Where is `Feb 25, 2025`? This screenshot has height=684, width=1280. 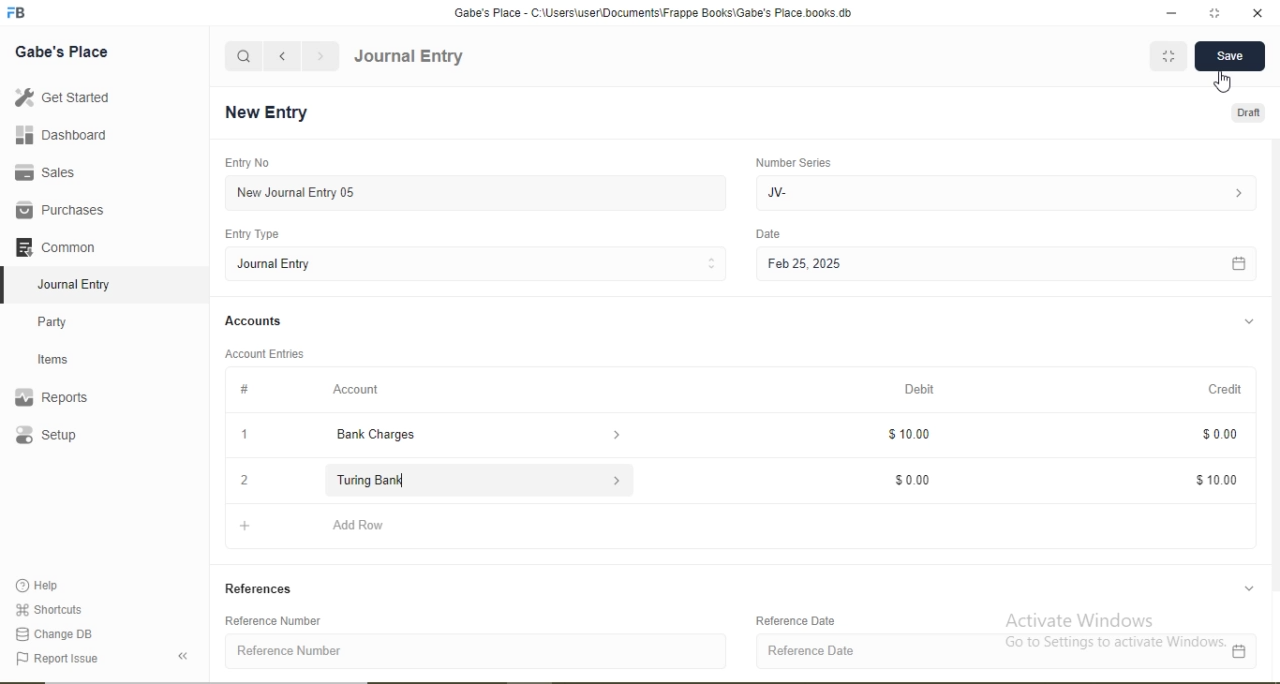 Feb 25, 2025 is located at coordinates (1005, 265).